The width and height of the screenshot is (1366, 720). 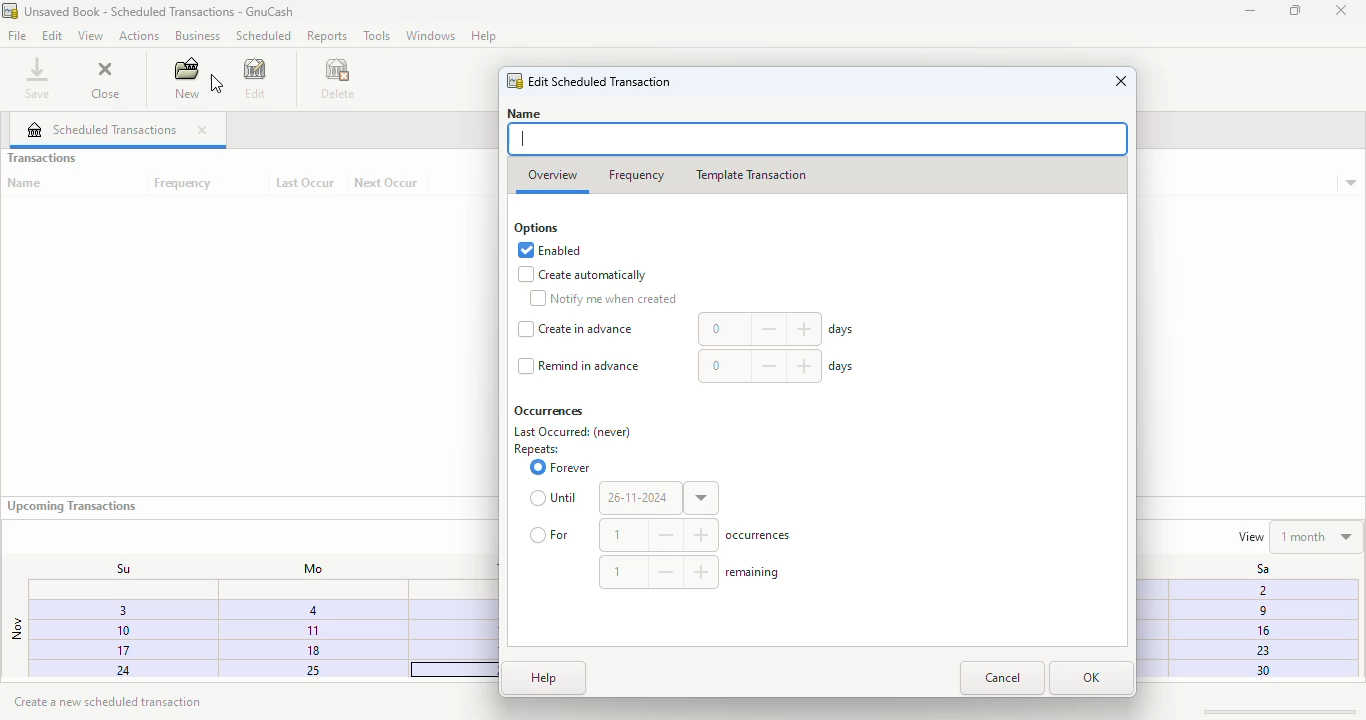 I want to click on scheduled, so click(x=263, y=35).